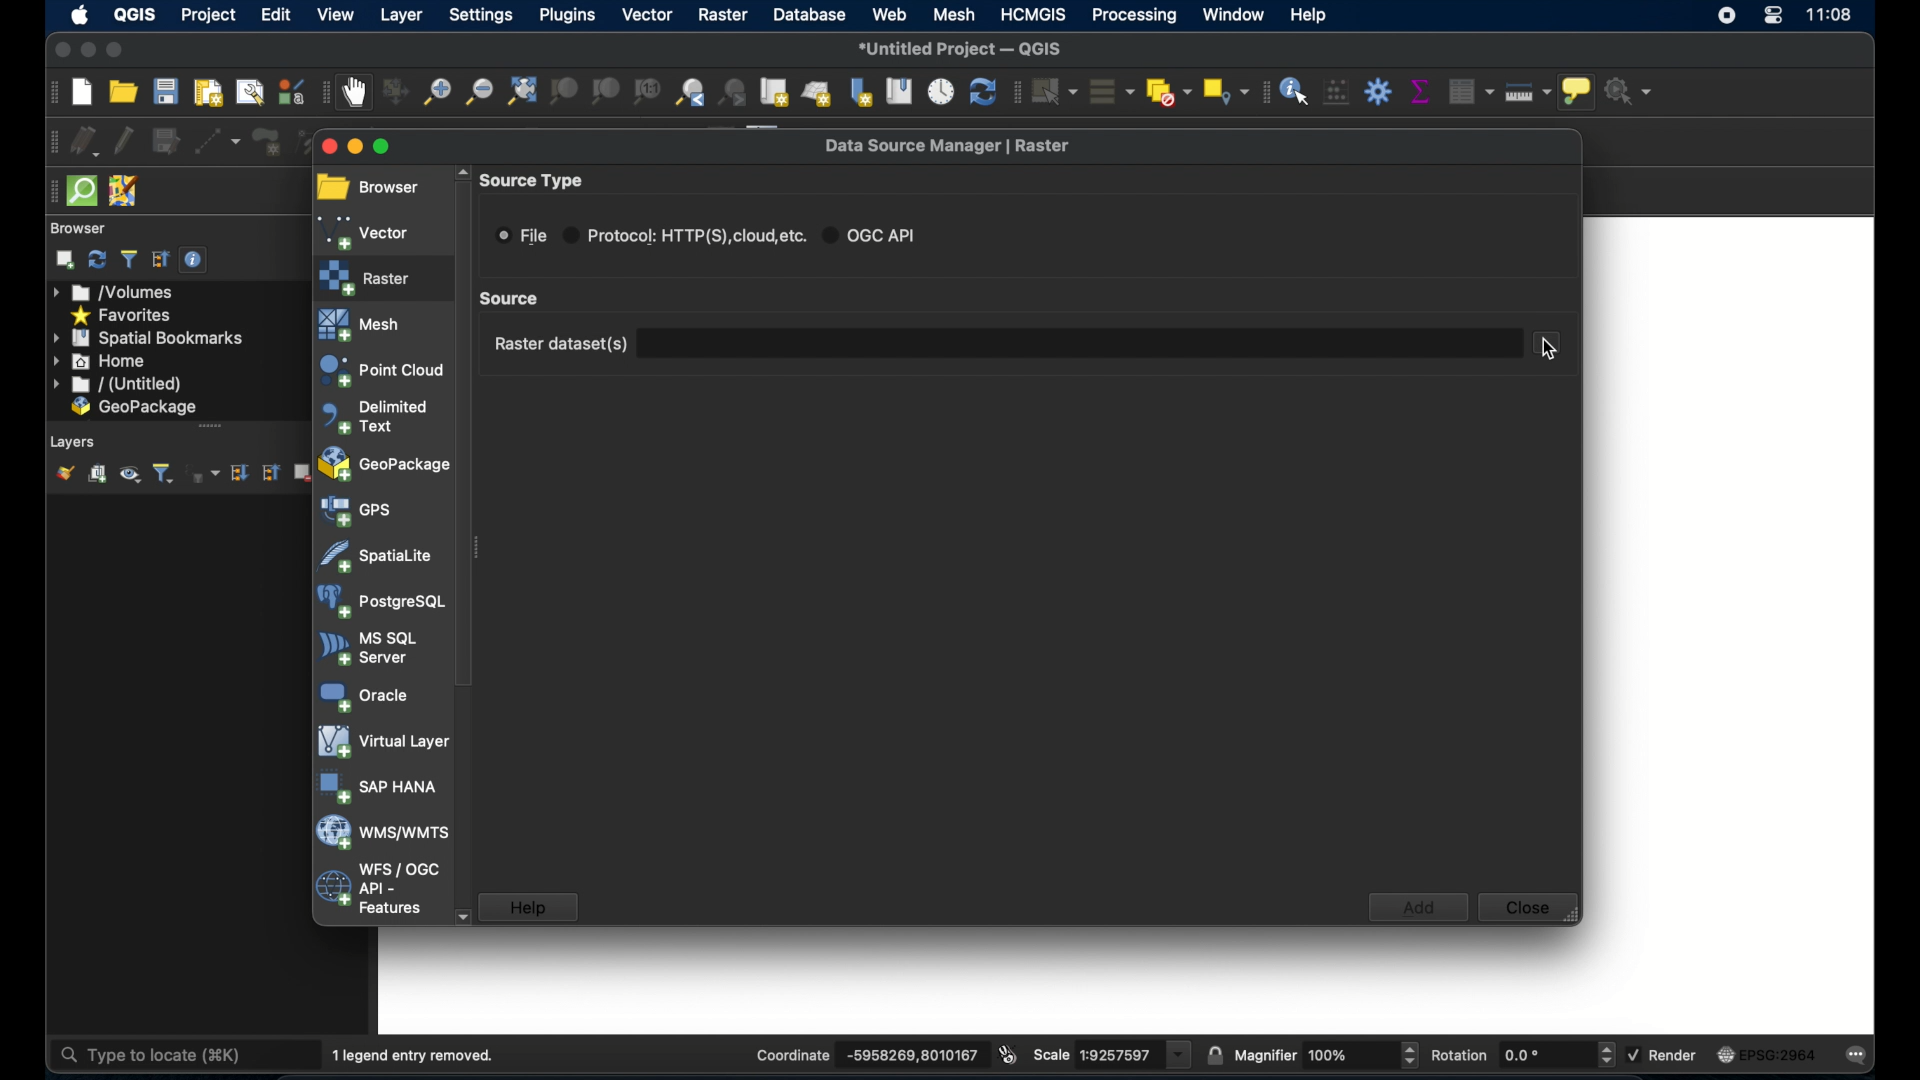  What do you see at coordinates (790, 1054) in the screenshot?
I see `coordinate` at bounding box center [790, 1054].